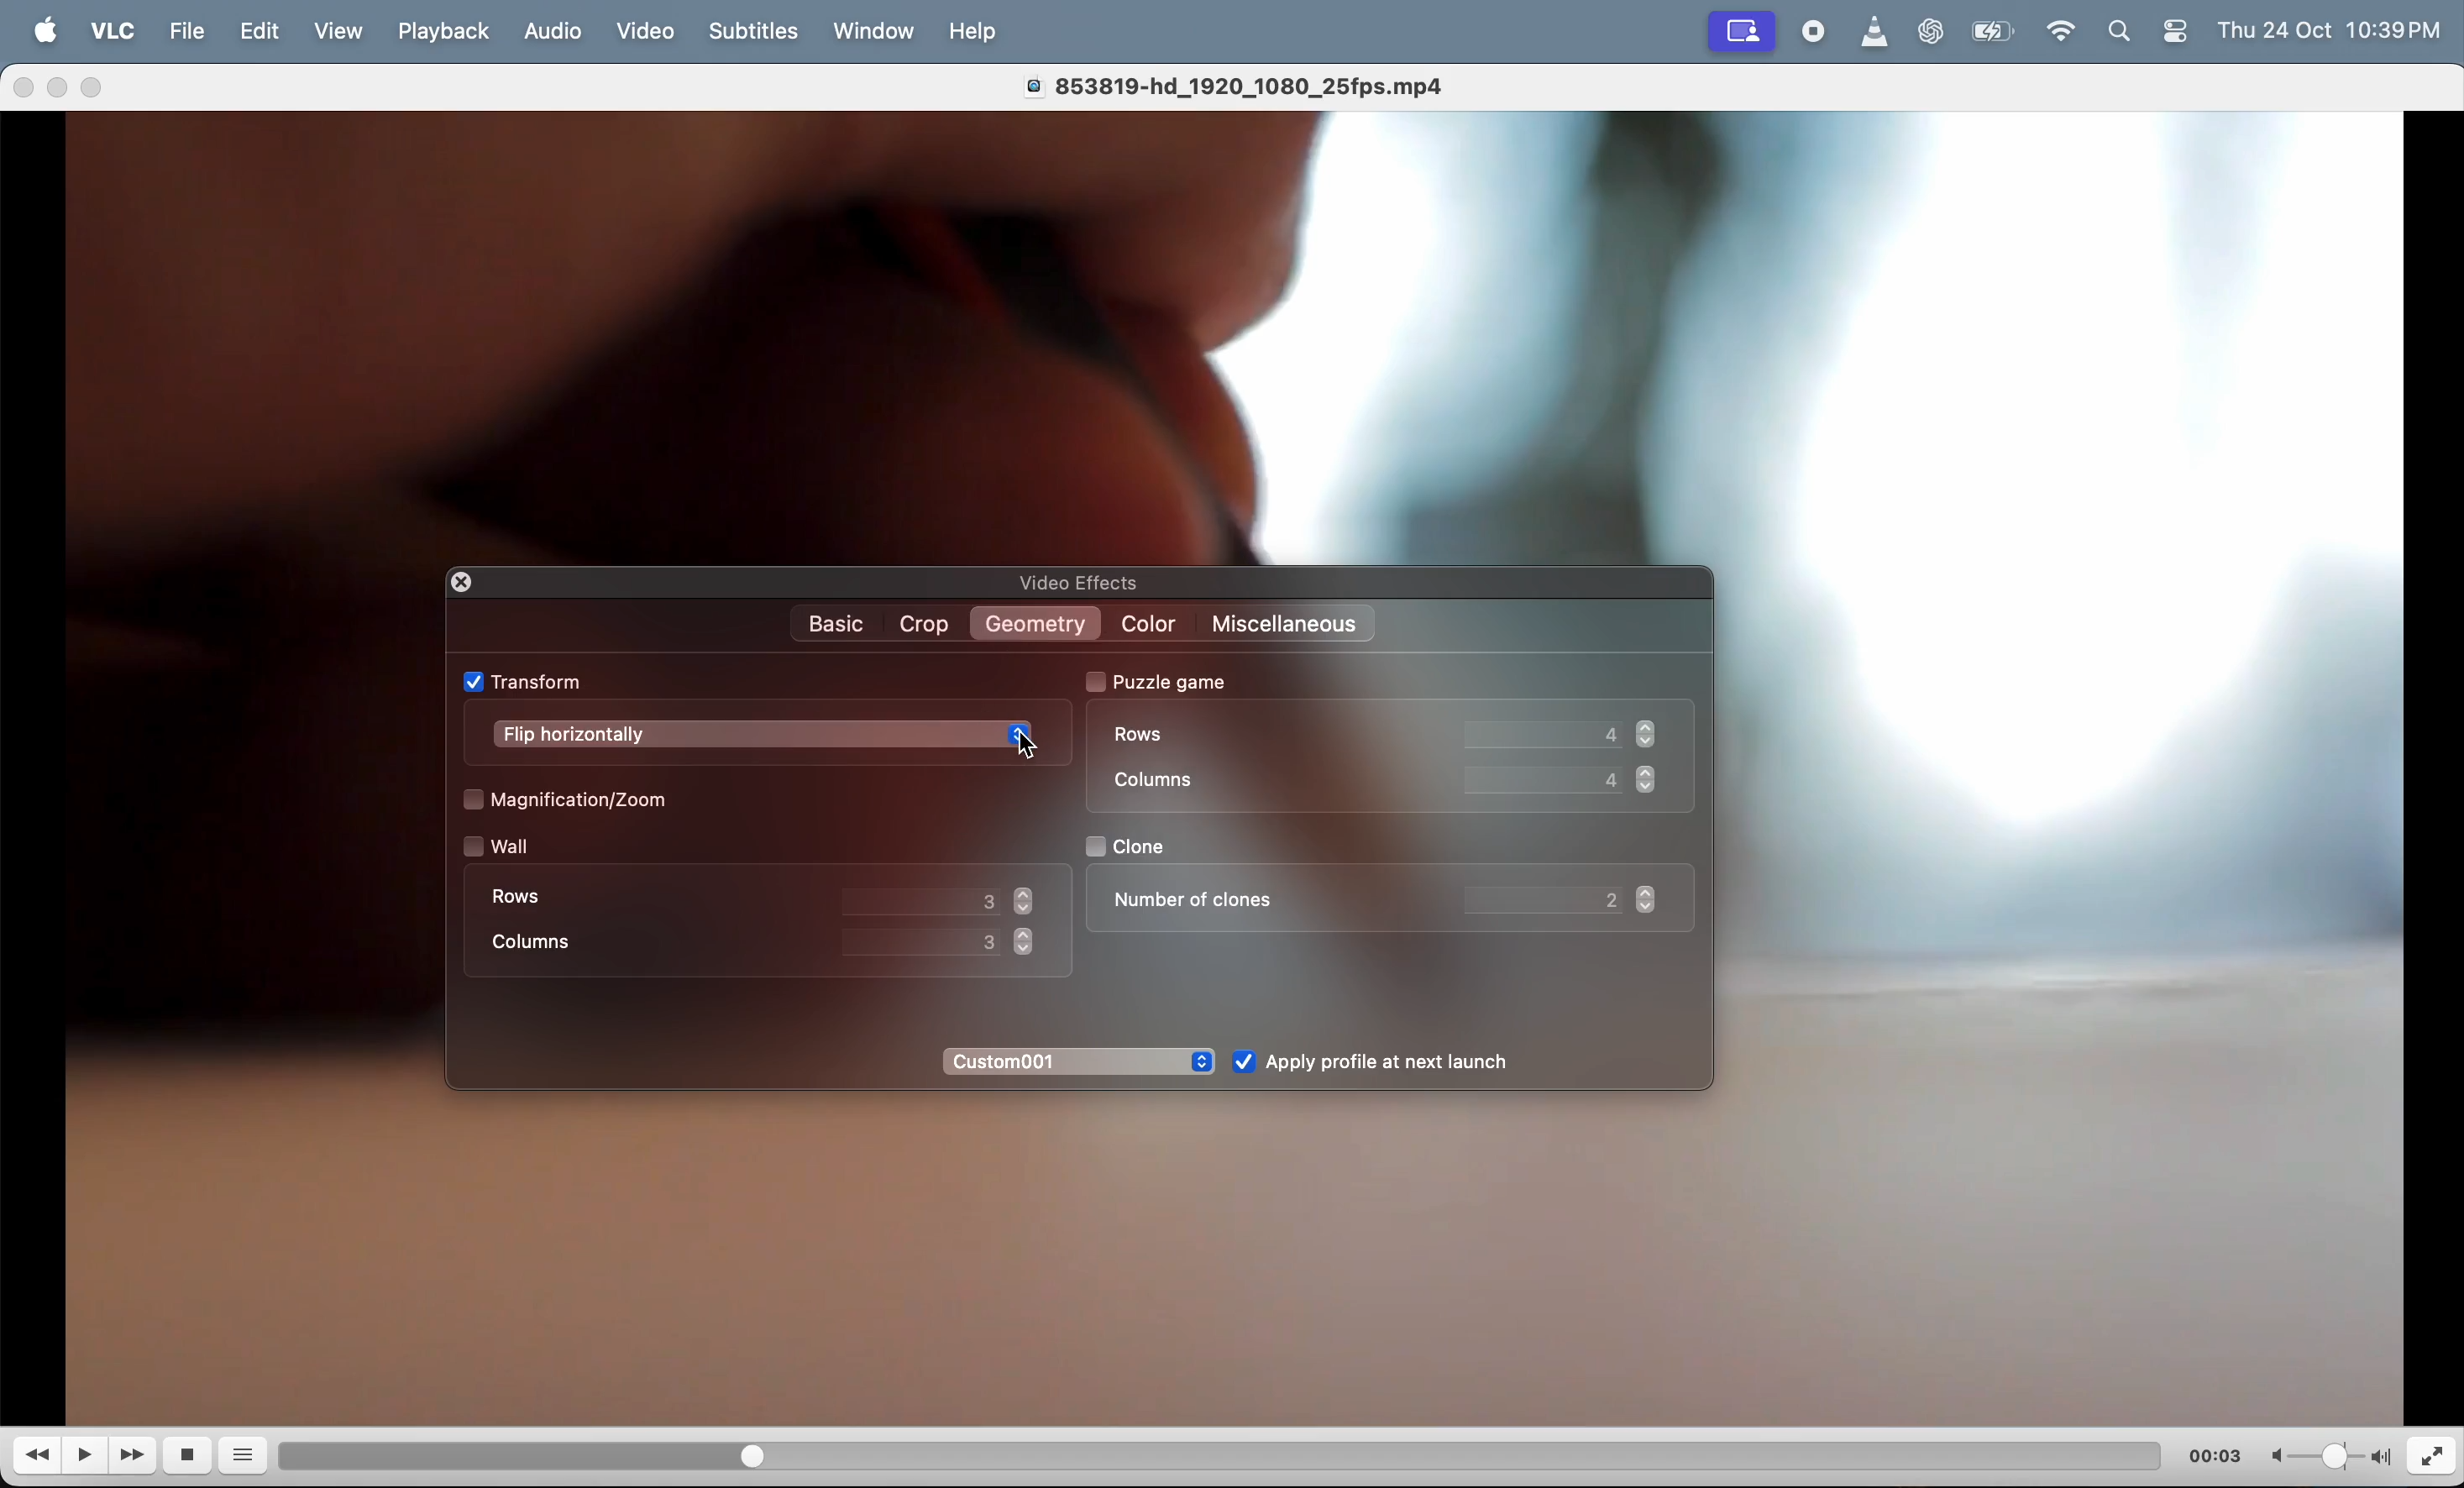  What do you see at coordinates (1243, 1062) in the screenshot?
I see `check box` at bounding box center [1243, 1062].